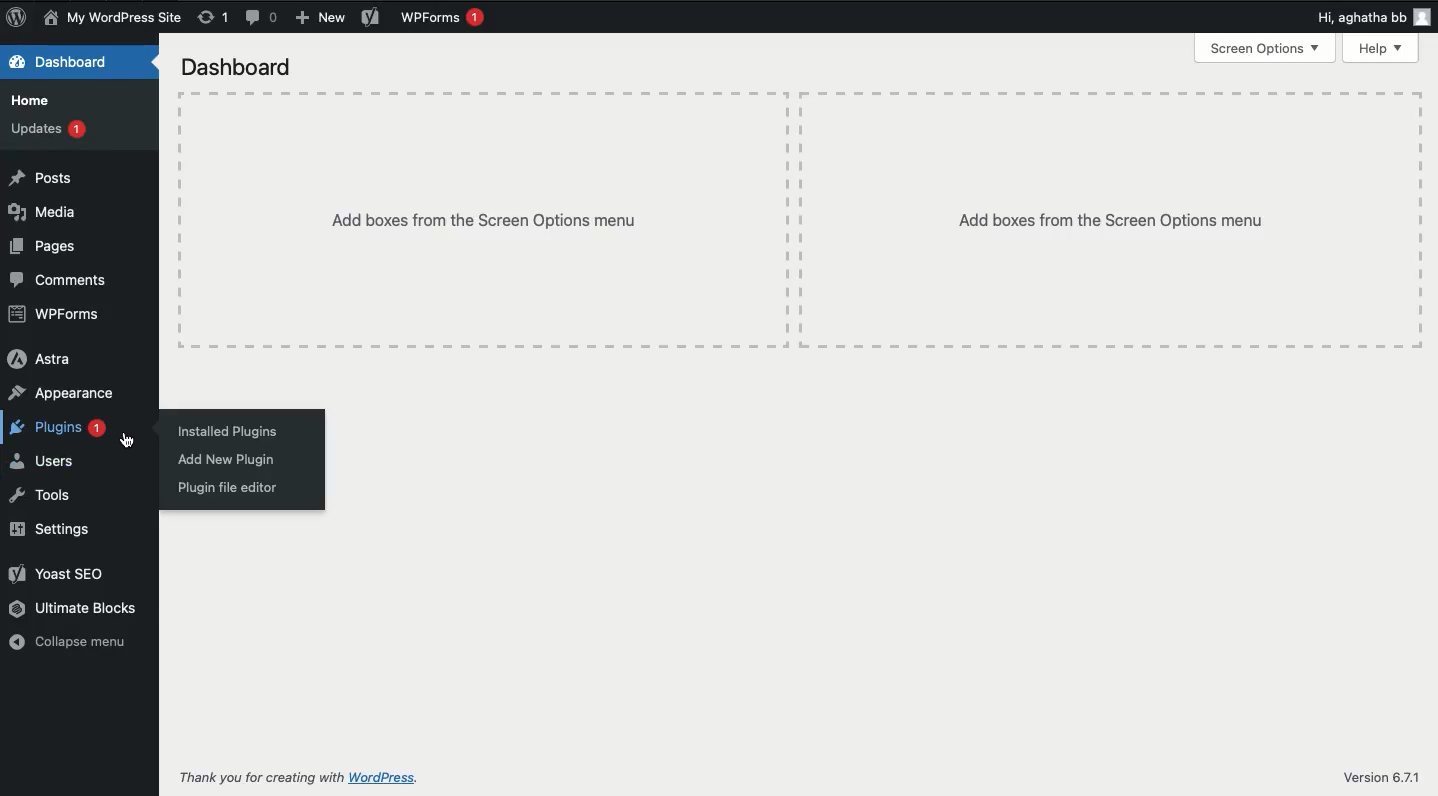 Image resolution: width=1438 pixels, height=796 pixels. I want to click on Revisions, so click(211, 18).